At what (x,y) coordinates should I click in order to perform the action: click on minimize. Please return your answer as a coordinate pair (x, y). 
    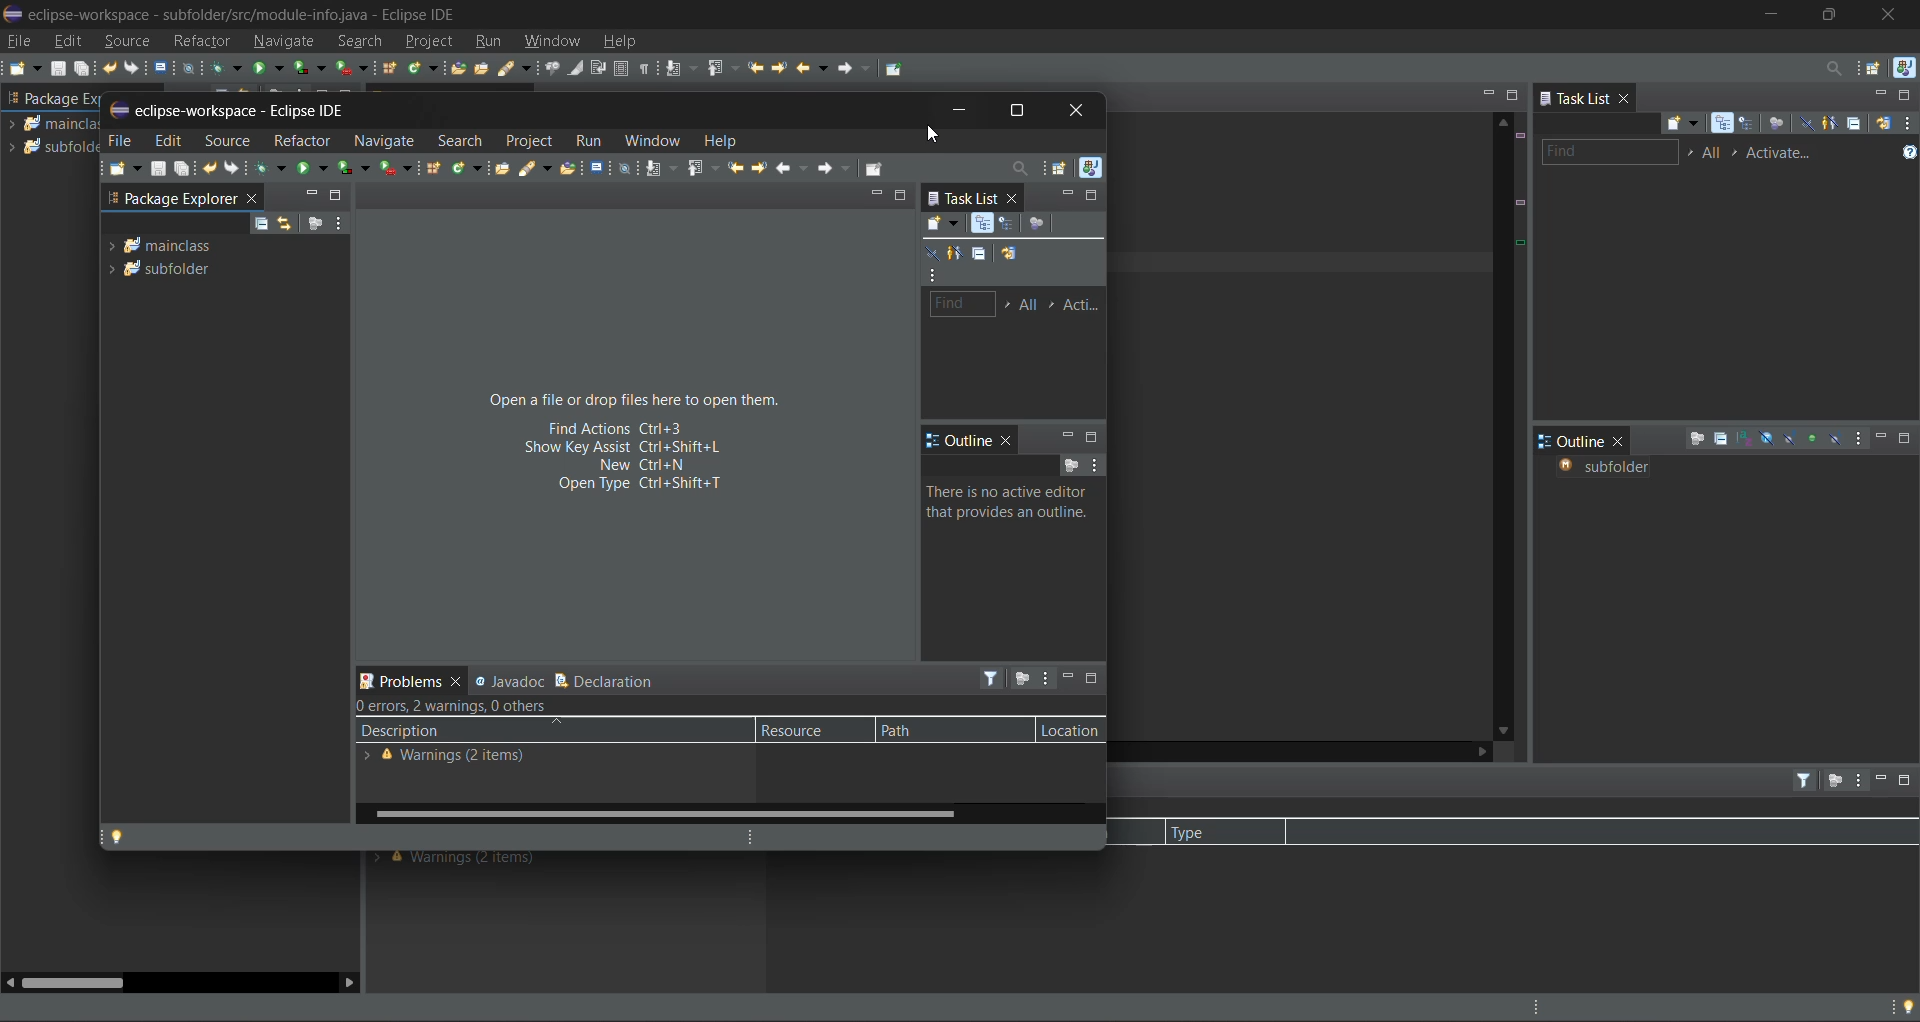
    Looking at the image, I should click on (1771, 17).